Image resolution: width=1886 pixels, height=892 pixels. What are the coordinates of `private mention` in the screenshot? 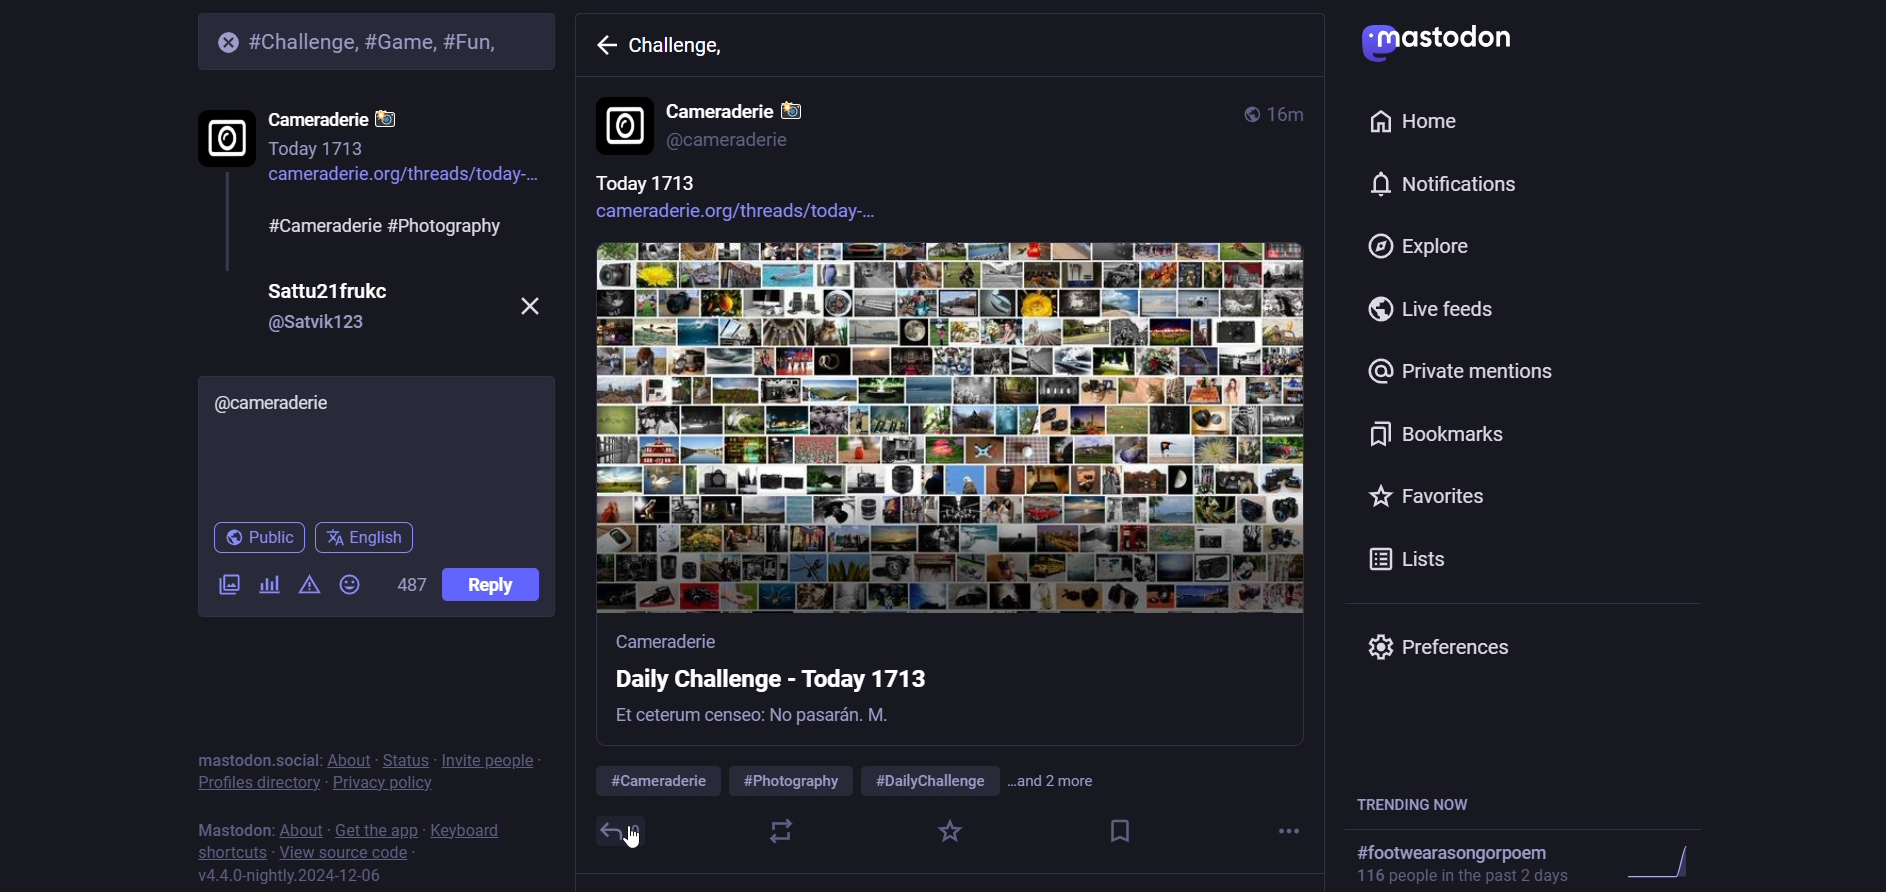 It's located at (1462, 372).